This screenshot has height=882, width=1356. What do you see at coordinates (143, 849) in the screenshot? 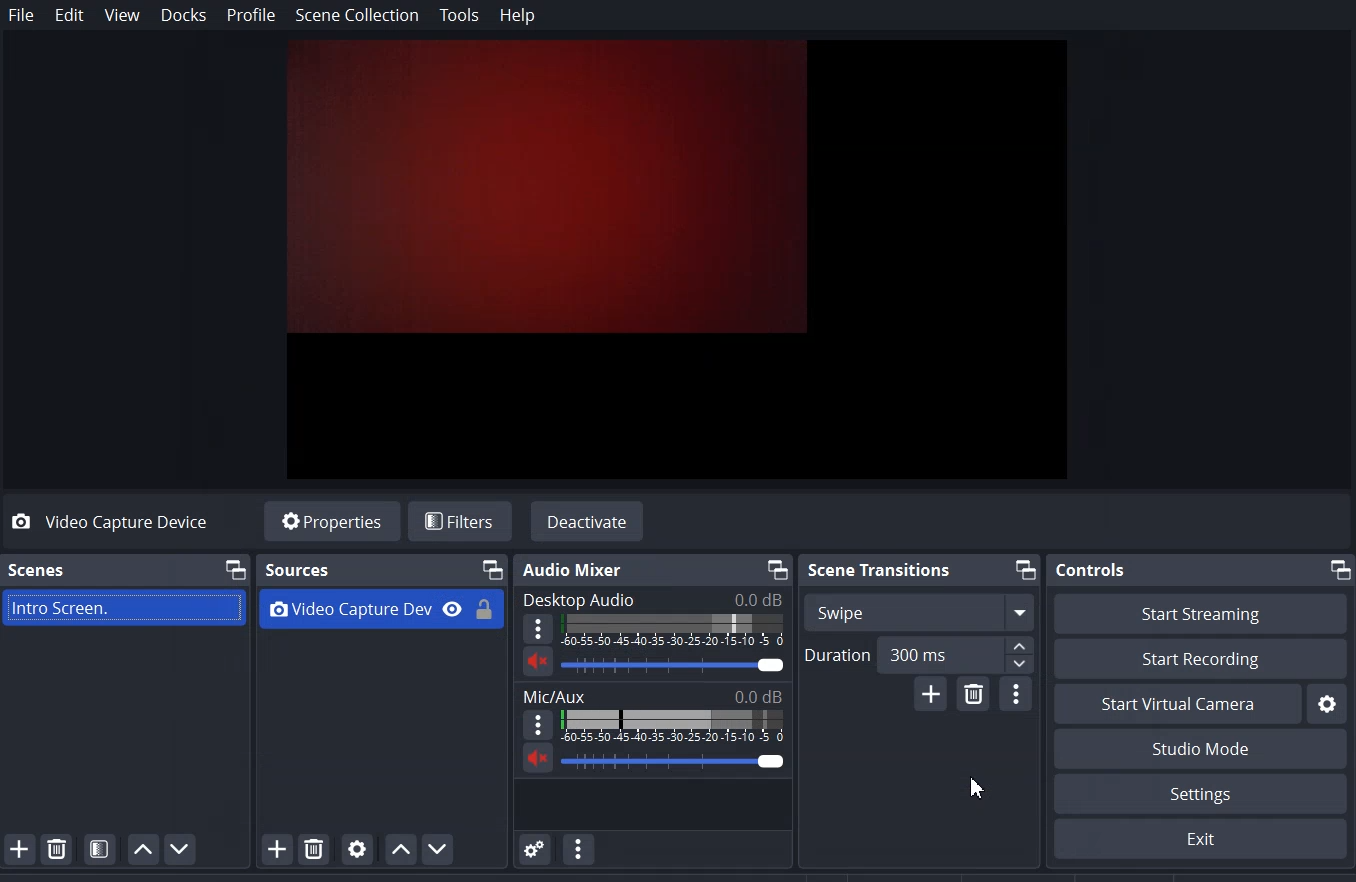
I see `Move Scene Up` at bounding box center [143, 849].